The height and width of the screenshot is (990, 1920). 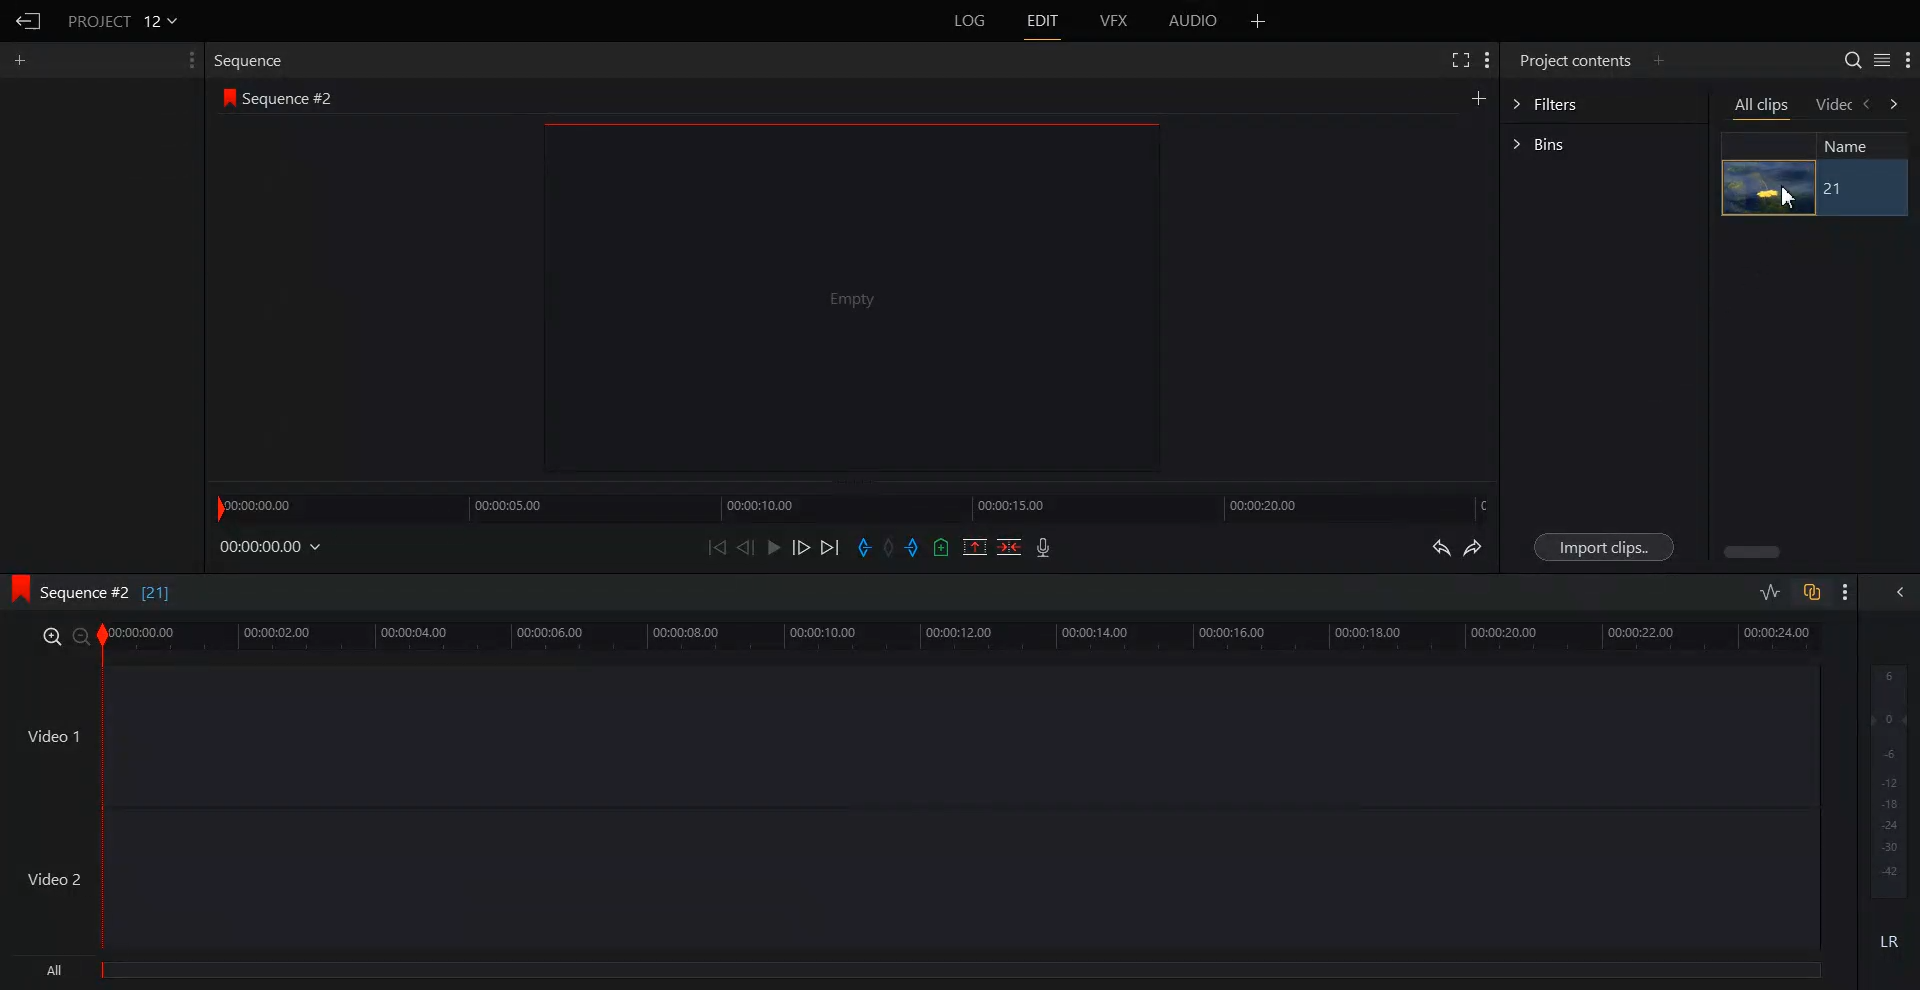 What do you see at coordinates (864, 547) in the screenshot?
I see `Add an in Mark to current position` at bounding box center [864, 547].